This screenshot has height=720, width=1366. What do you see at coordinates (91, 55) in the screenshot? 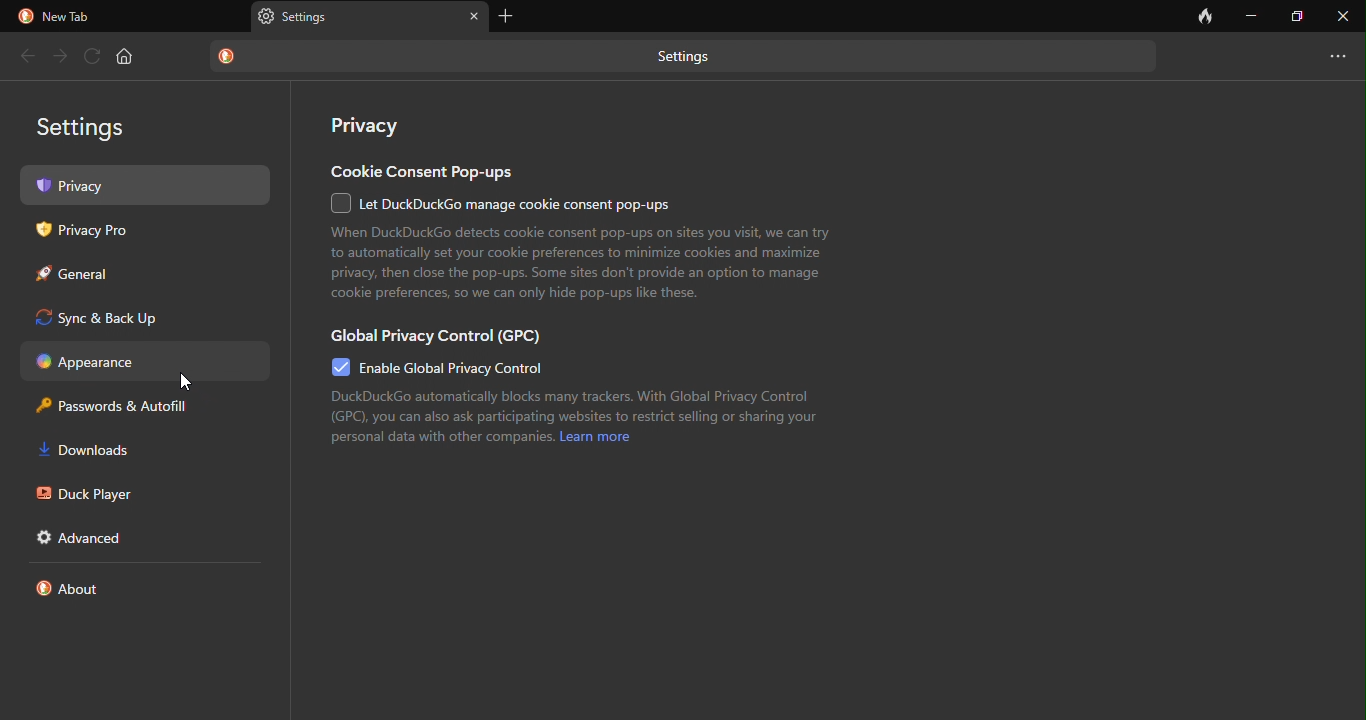
I see `refresh` at bounding box center [91, 55].